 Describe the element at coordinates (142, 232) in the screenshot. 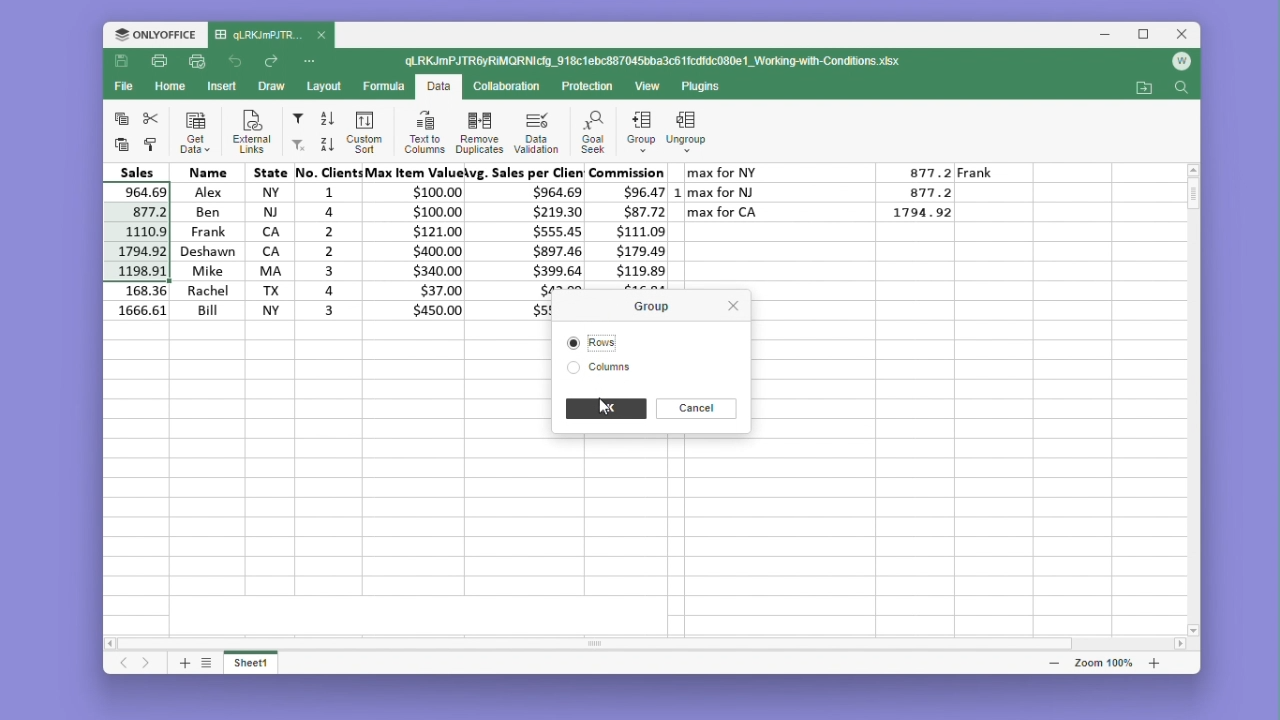

I see `selected cells` at that location.